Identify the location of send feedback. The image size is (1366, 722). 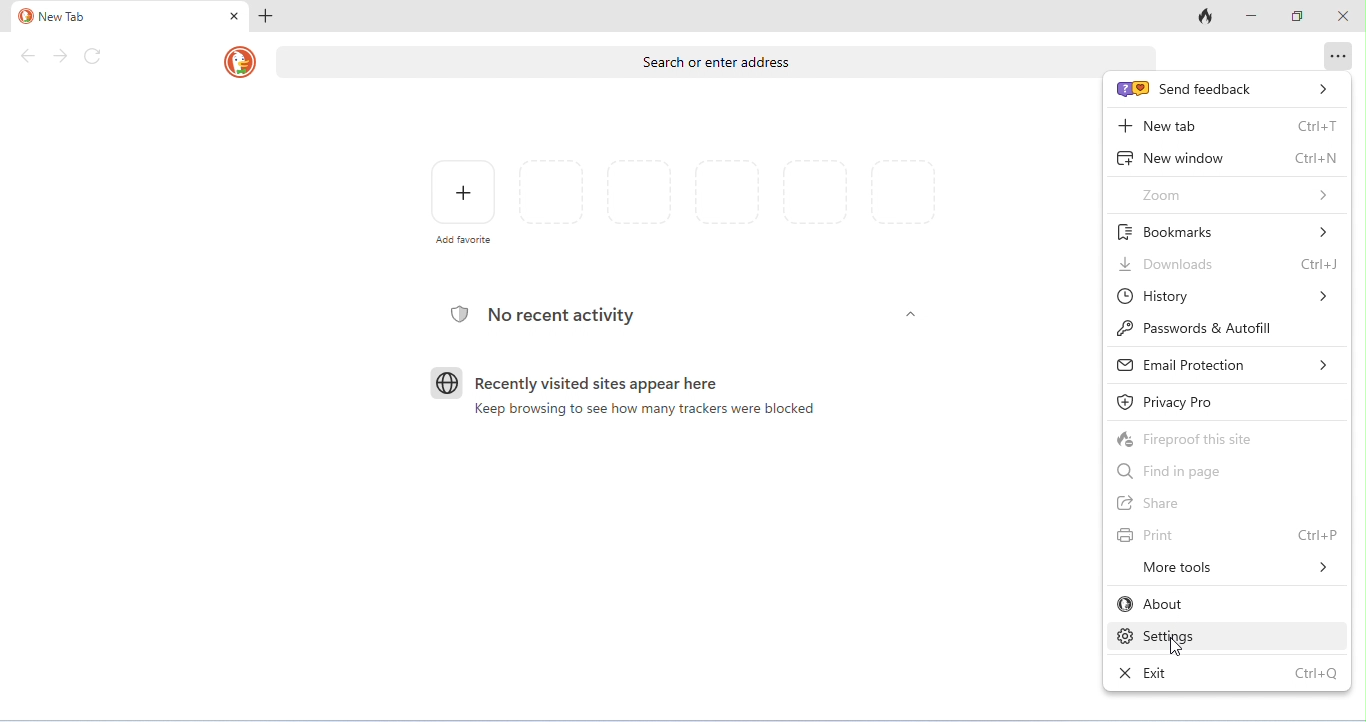
(1221, 87).